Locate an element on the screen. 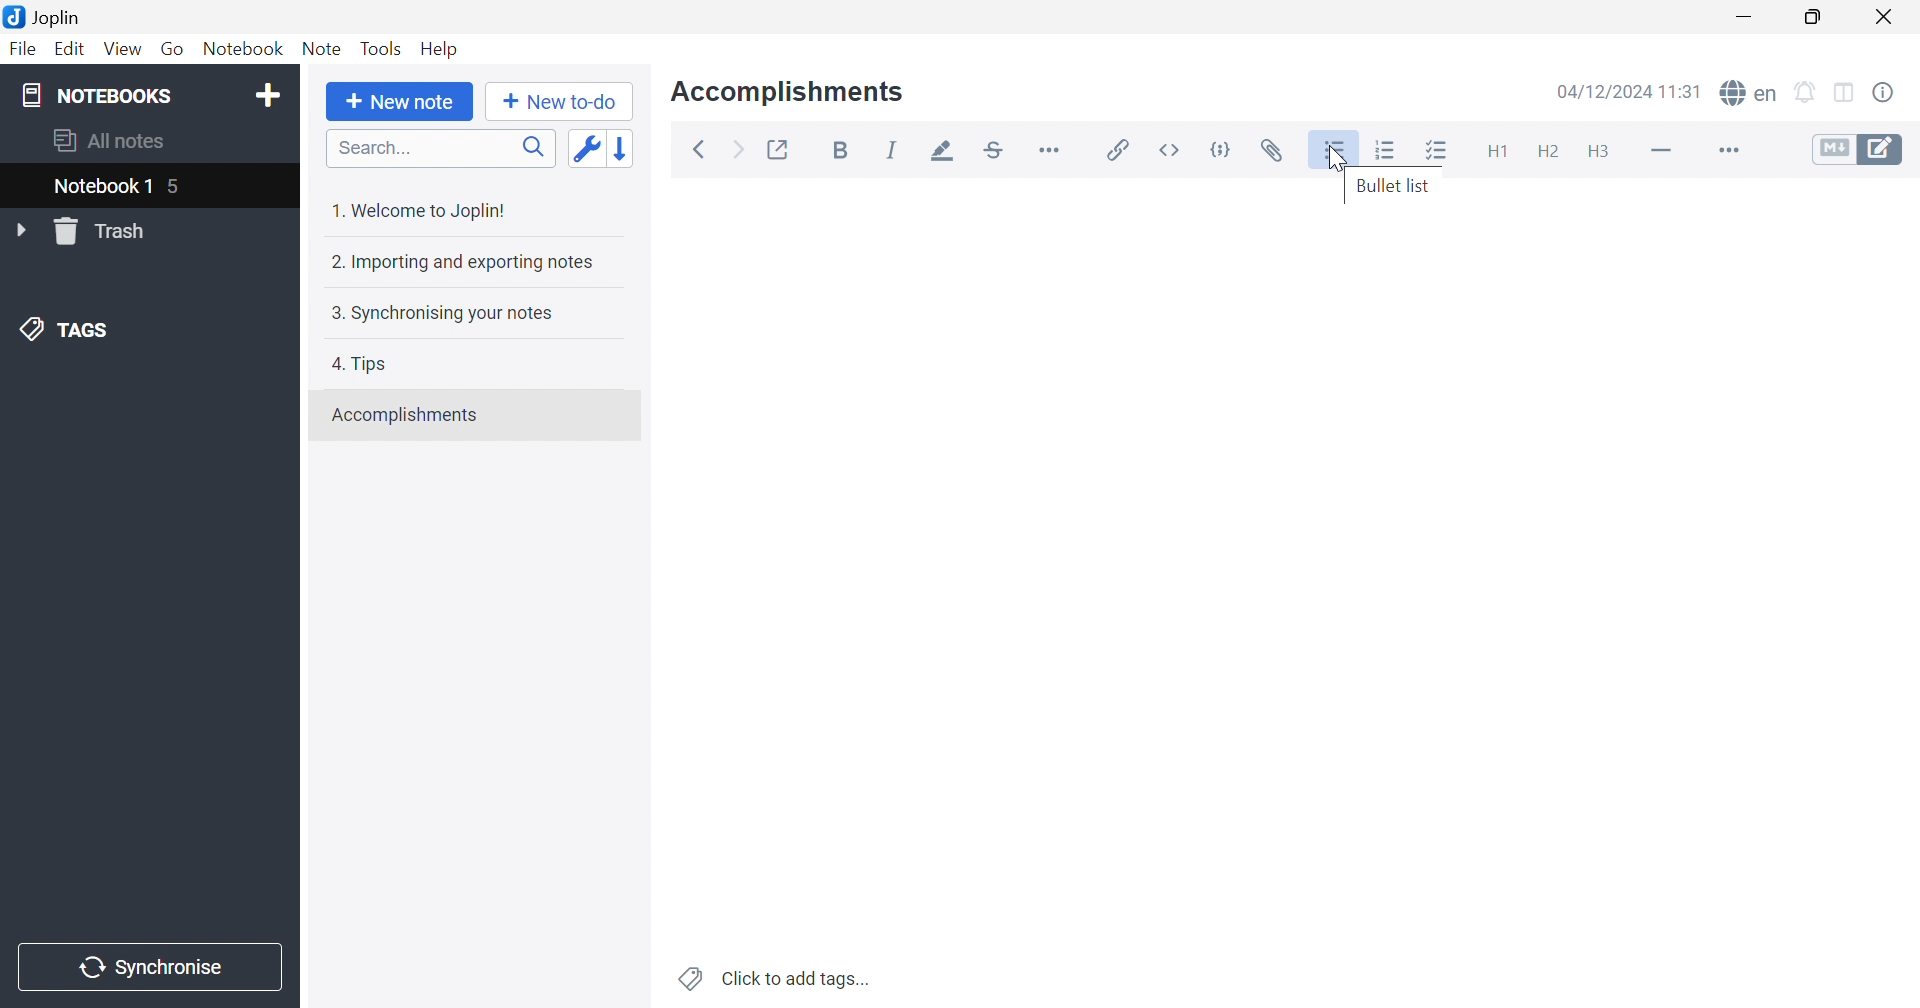  Toggle editors is located at coordinates (1858, 152).